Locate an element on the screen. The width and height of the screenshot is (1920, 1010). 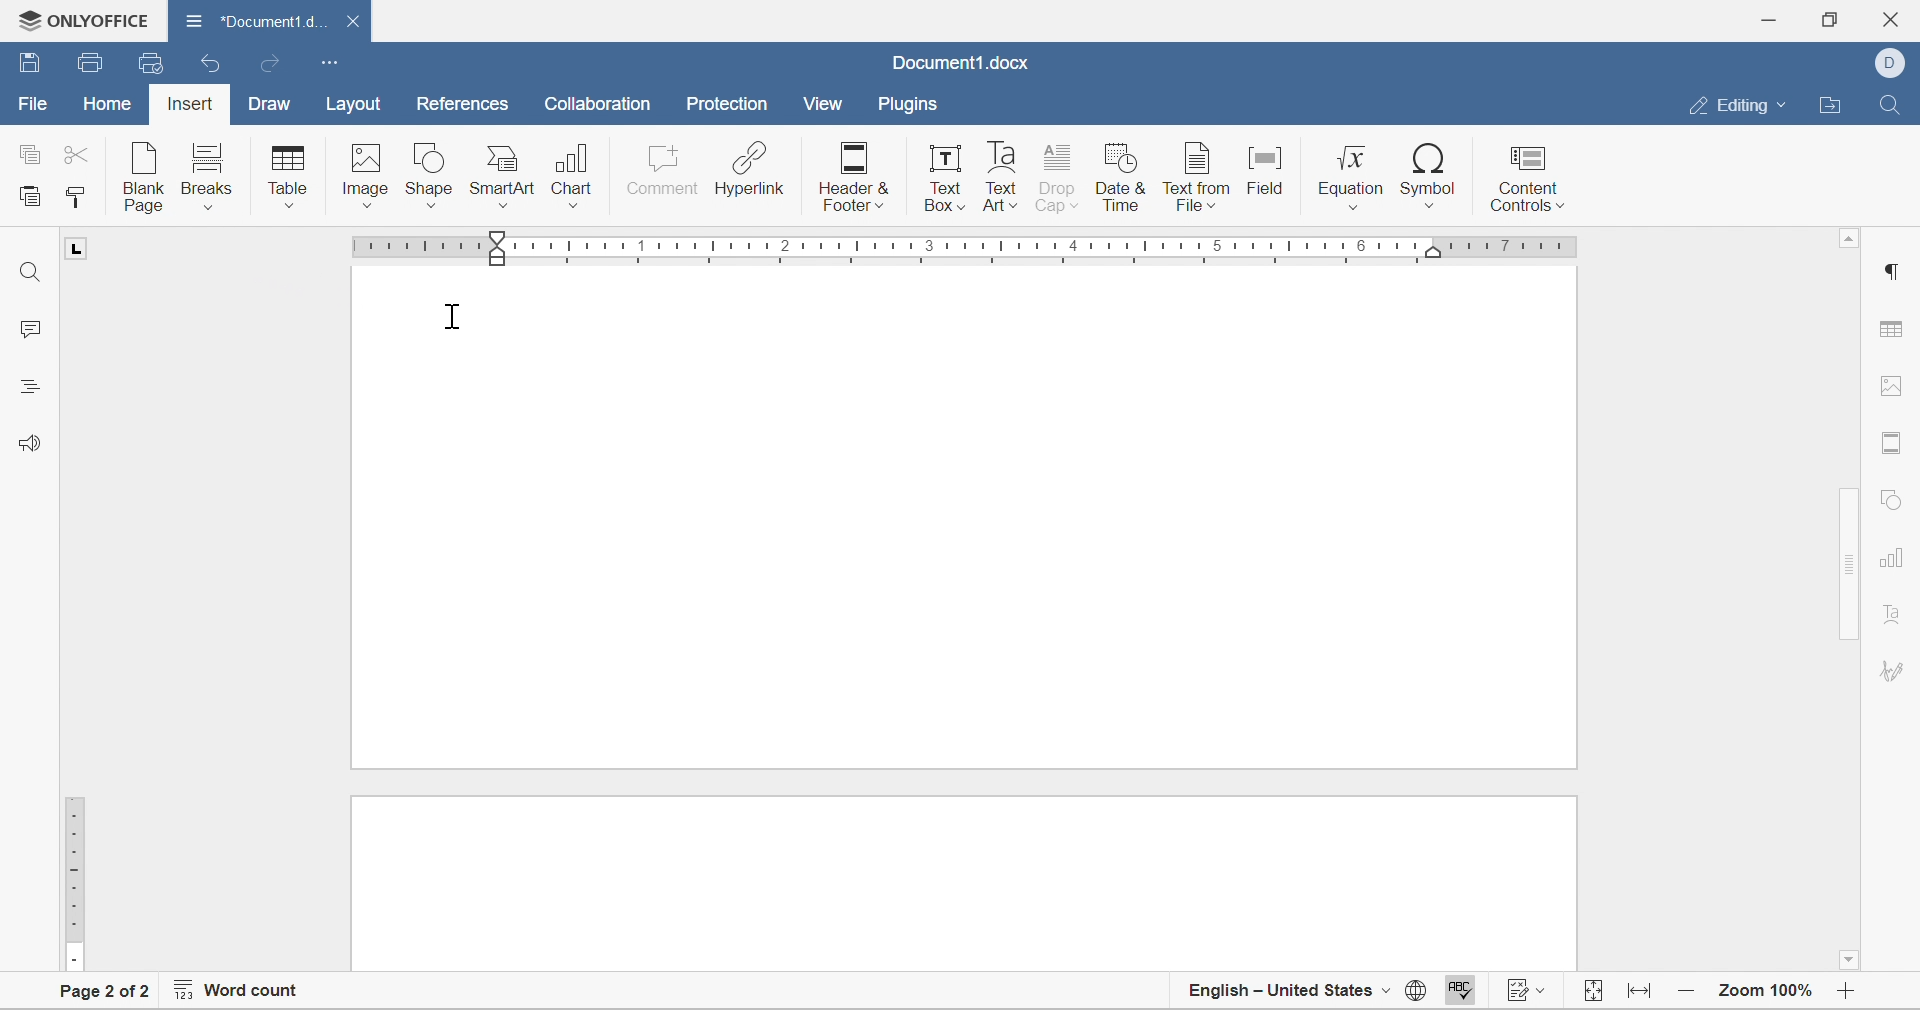
Word count is located at coordinates (238, 993).